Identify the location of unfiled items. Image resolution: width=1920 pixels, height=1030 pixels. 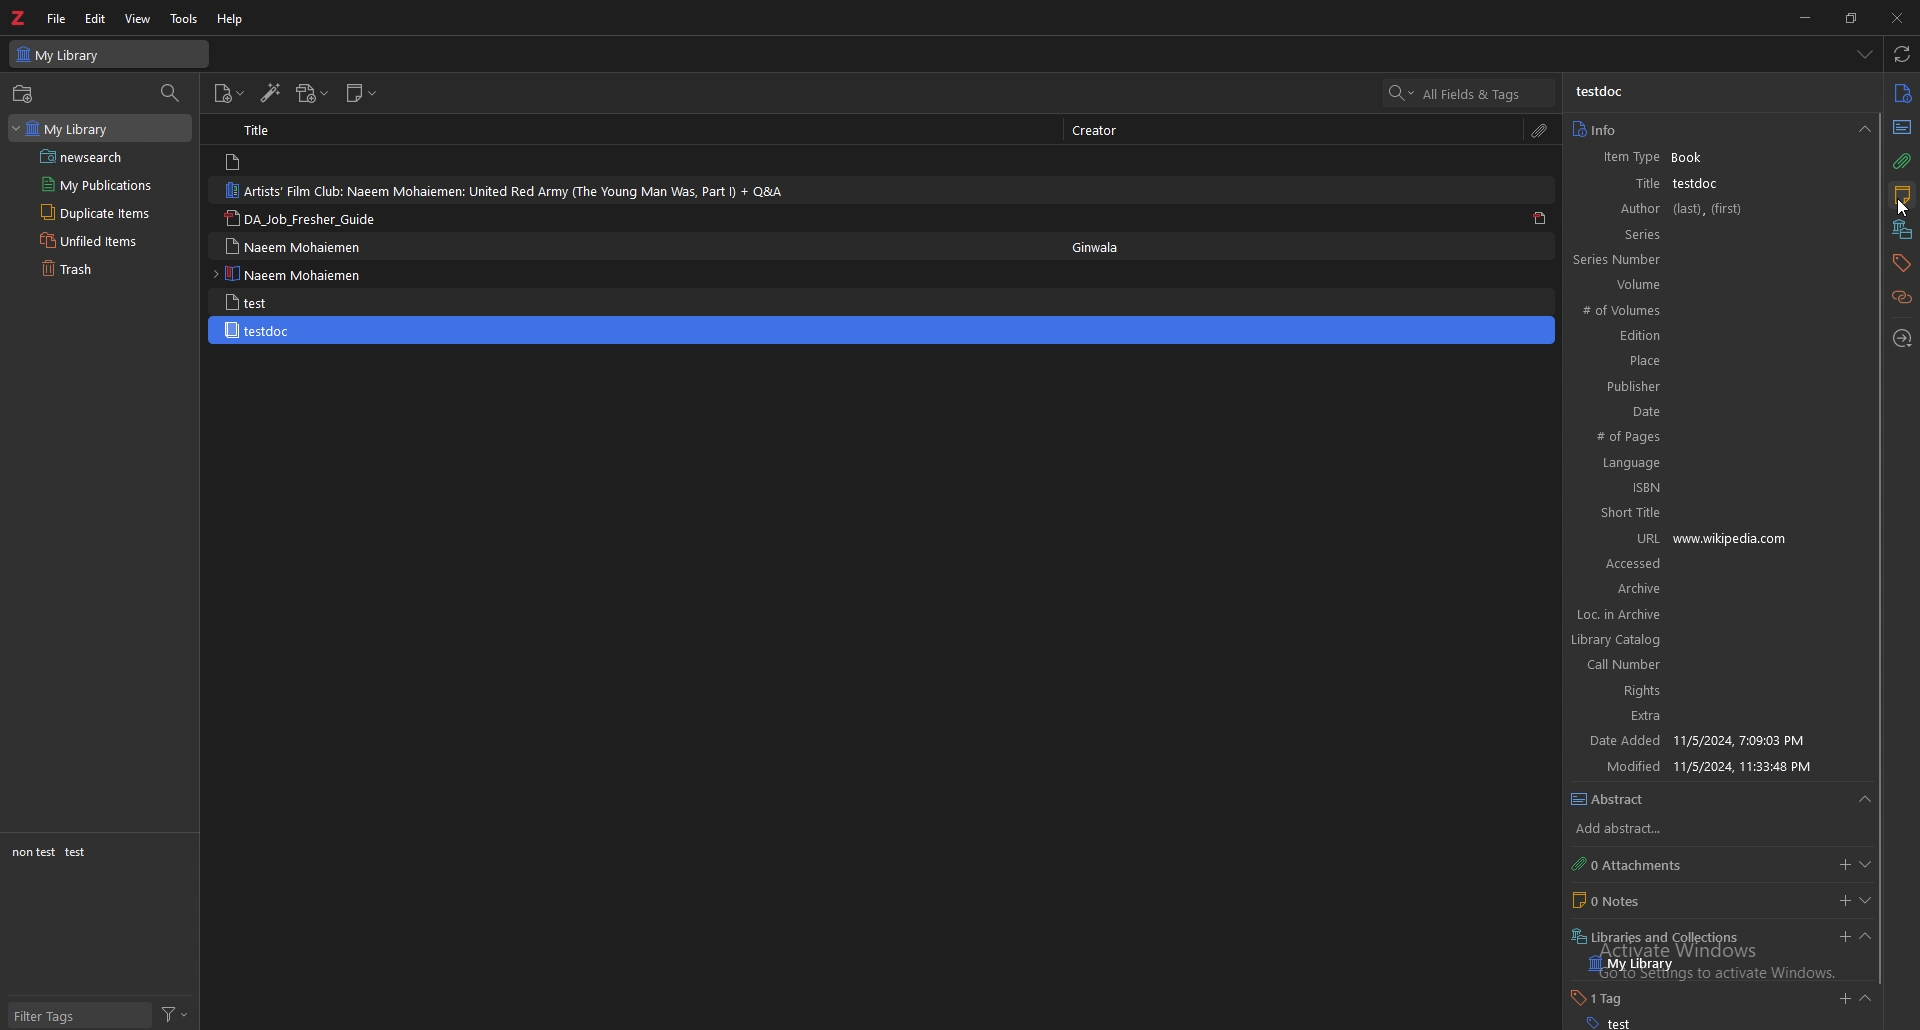
(103, 241).